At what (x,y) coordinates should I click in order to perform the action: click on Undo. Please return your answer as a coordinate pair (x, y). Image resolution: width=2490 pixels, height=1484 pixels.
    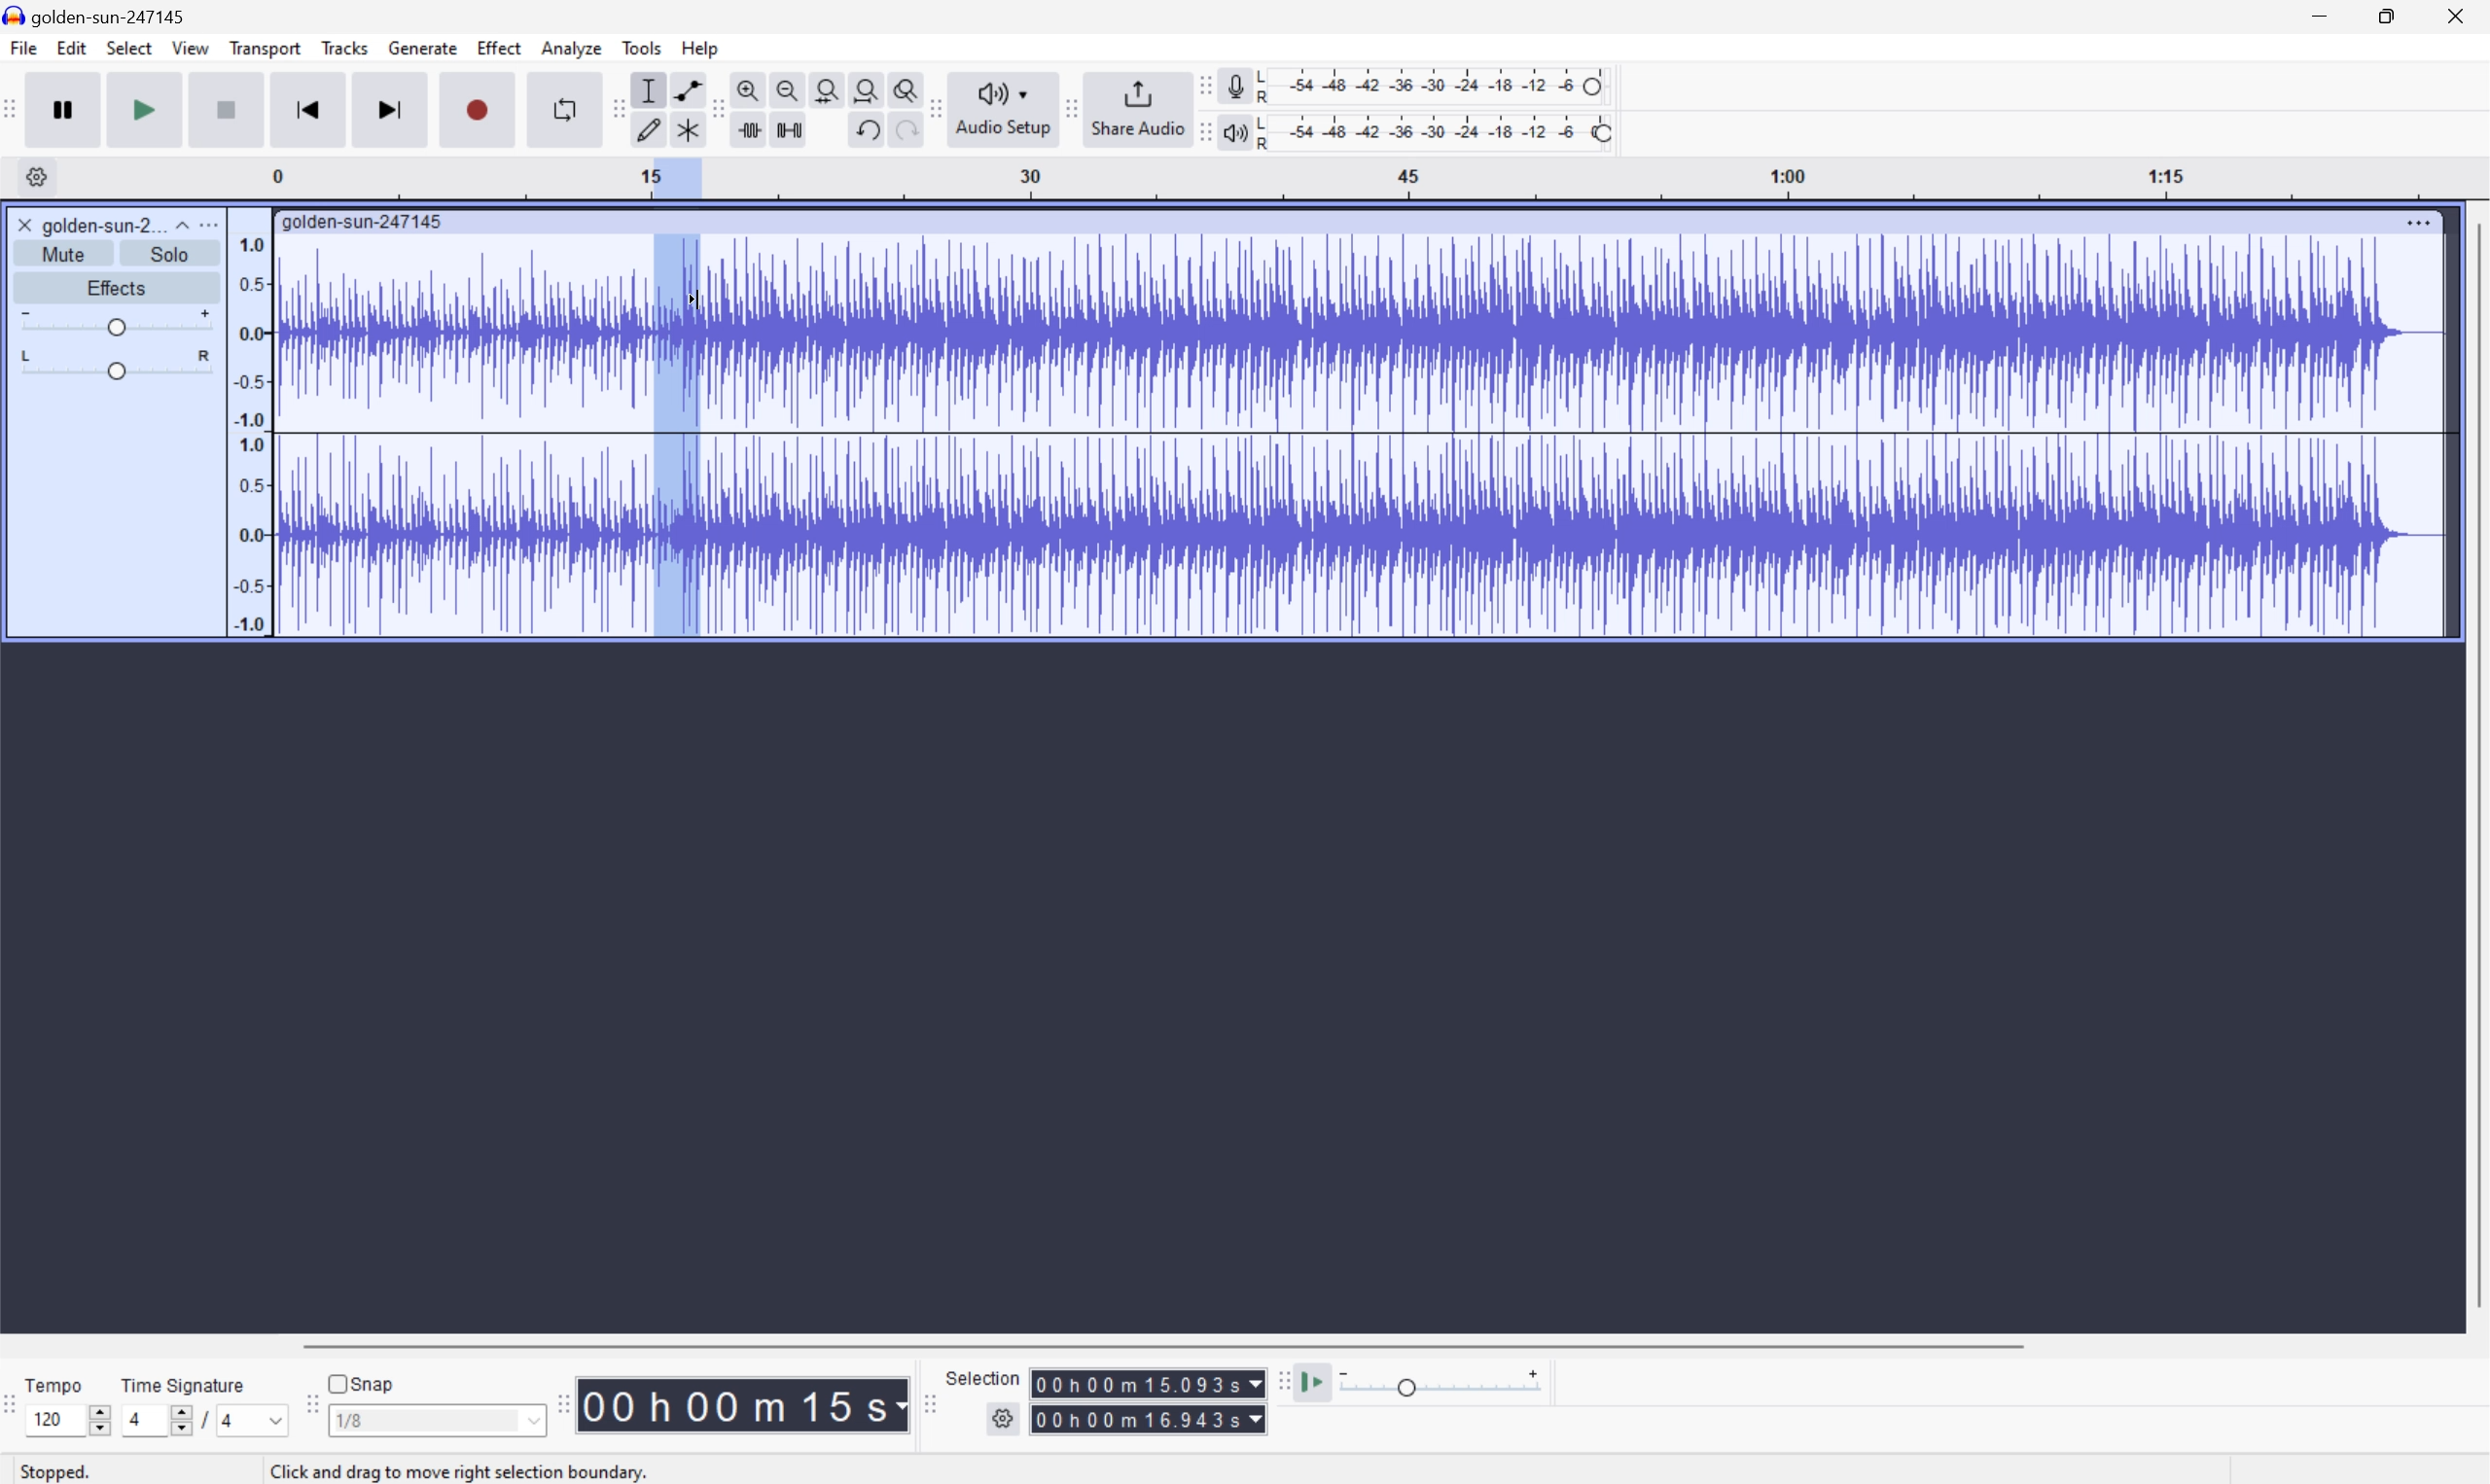
    Looking at the image, I should click on (864, 127).